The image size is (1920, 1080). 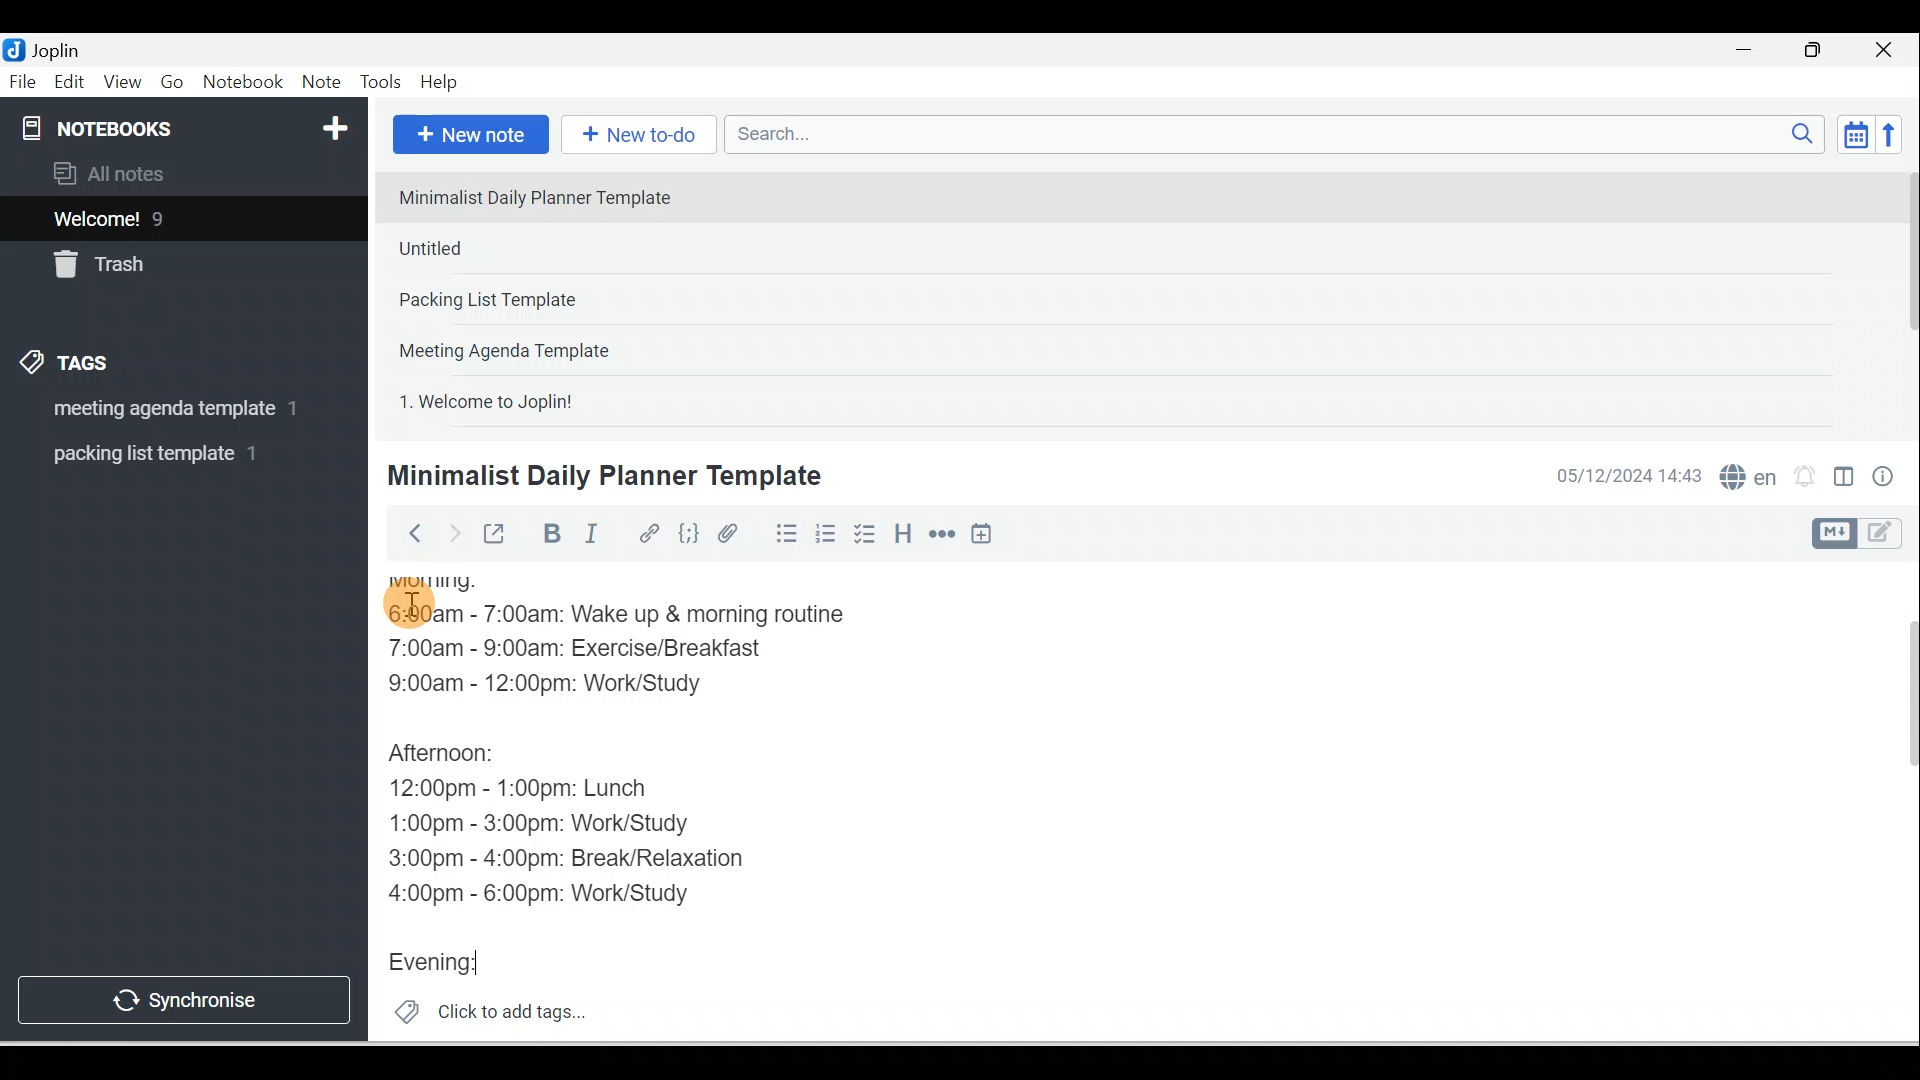 I want to click on Note 5, so click(x=559, y=399).